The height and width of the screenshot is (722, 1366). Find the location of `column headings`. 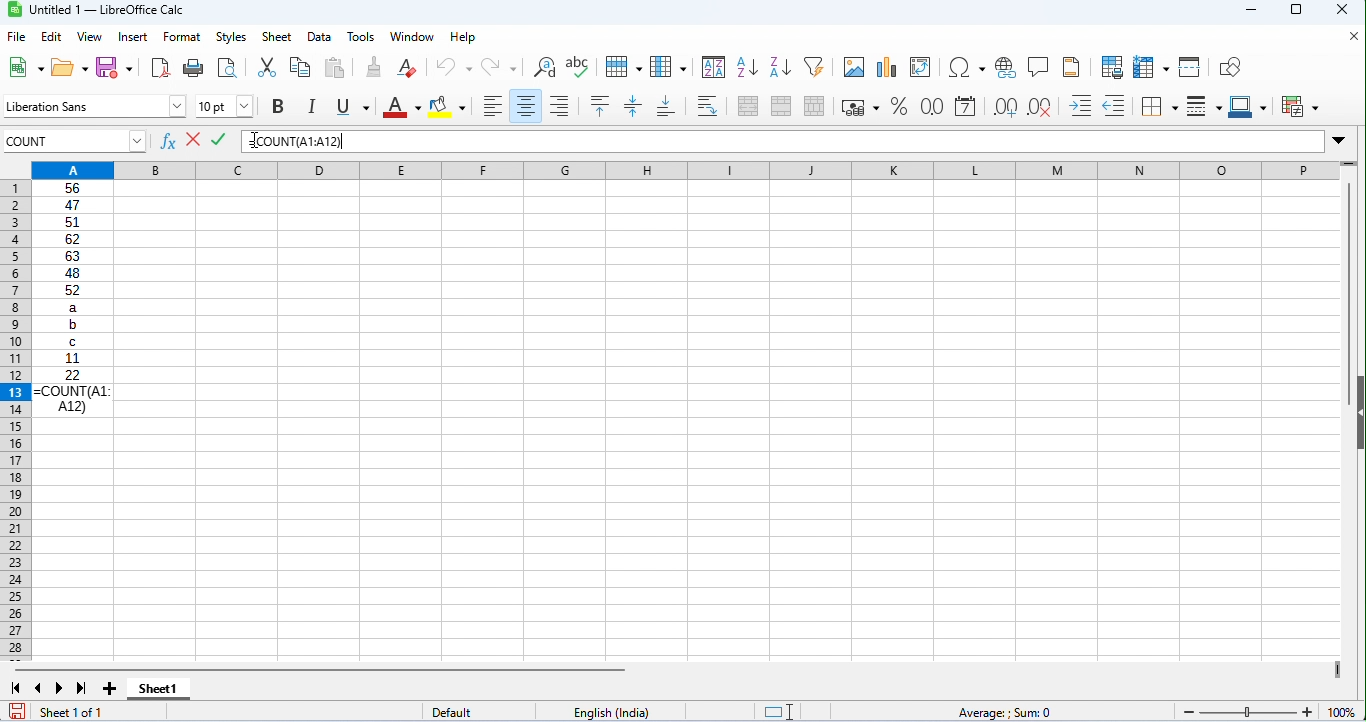

column headings is located at coordinates (685, 171).